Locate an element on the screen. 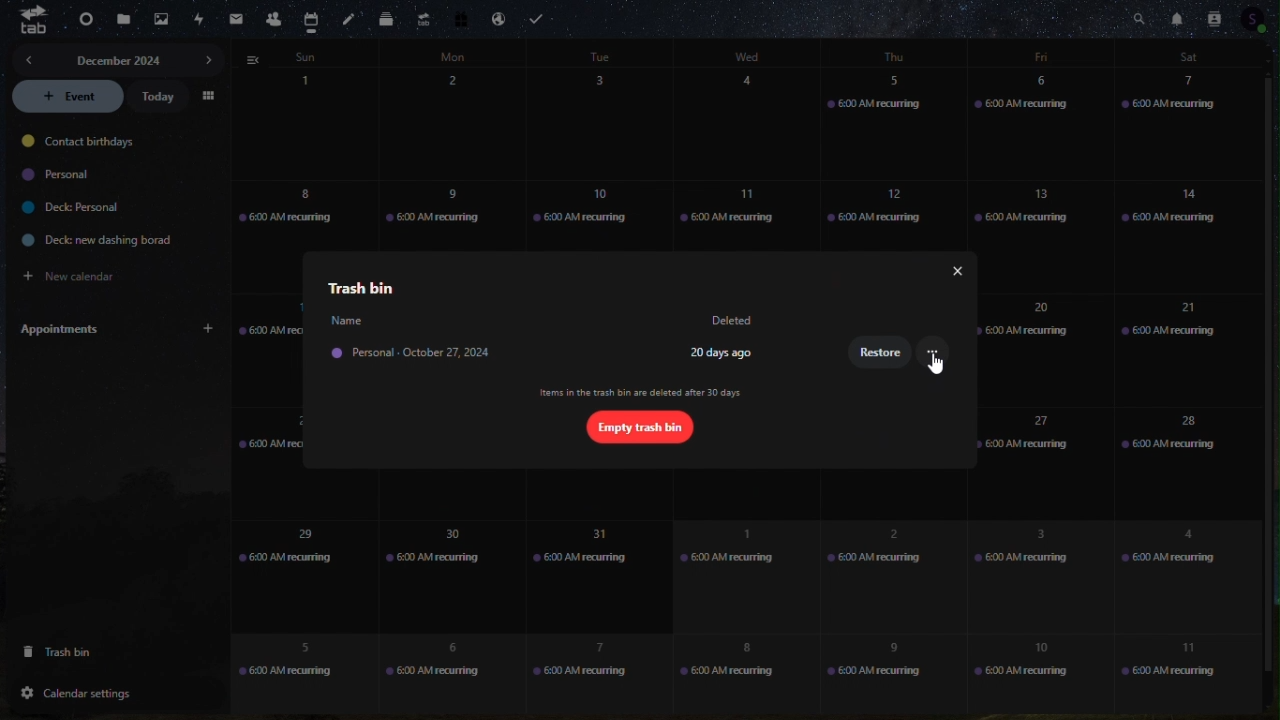  Cursor is located at coordinates (938, 366).